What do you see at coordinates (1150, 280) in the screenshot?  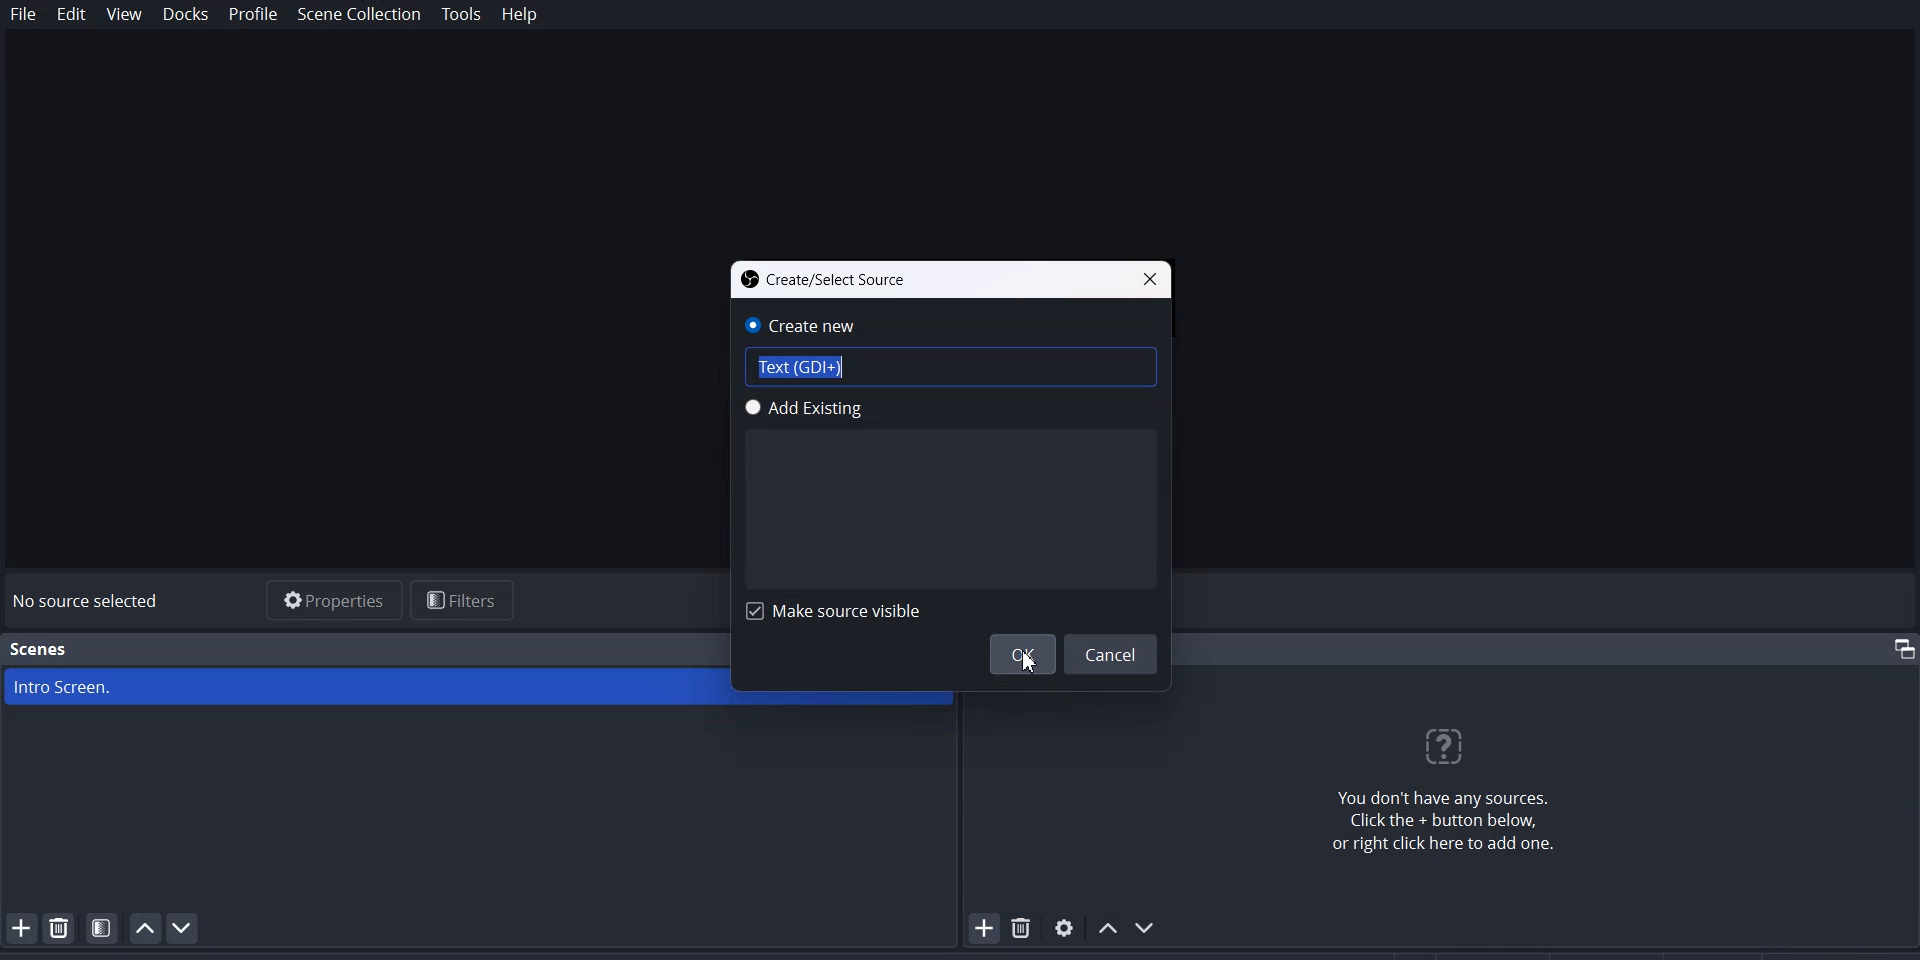 I see `Close` at bounding box center [1150, 280].